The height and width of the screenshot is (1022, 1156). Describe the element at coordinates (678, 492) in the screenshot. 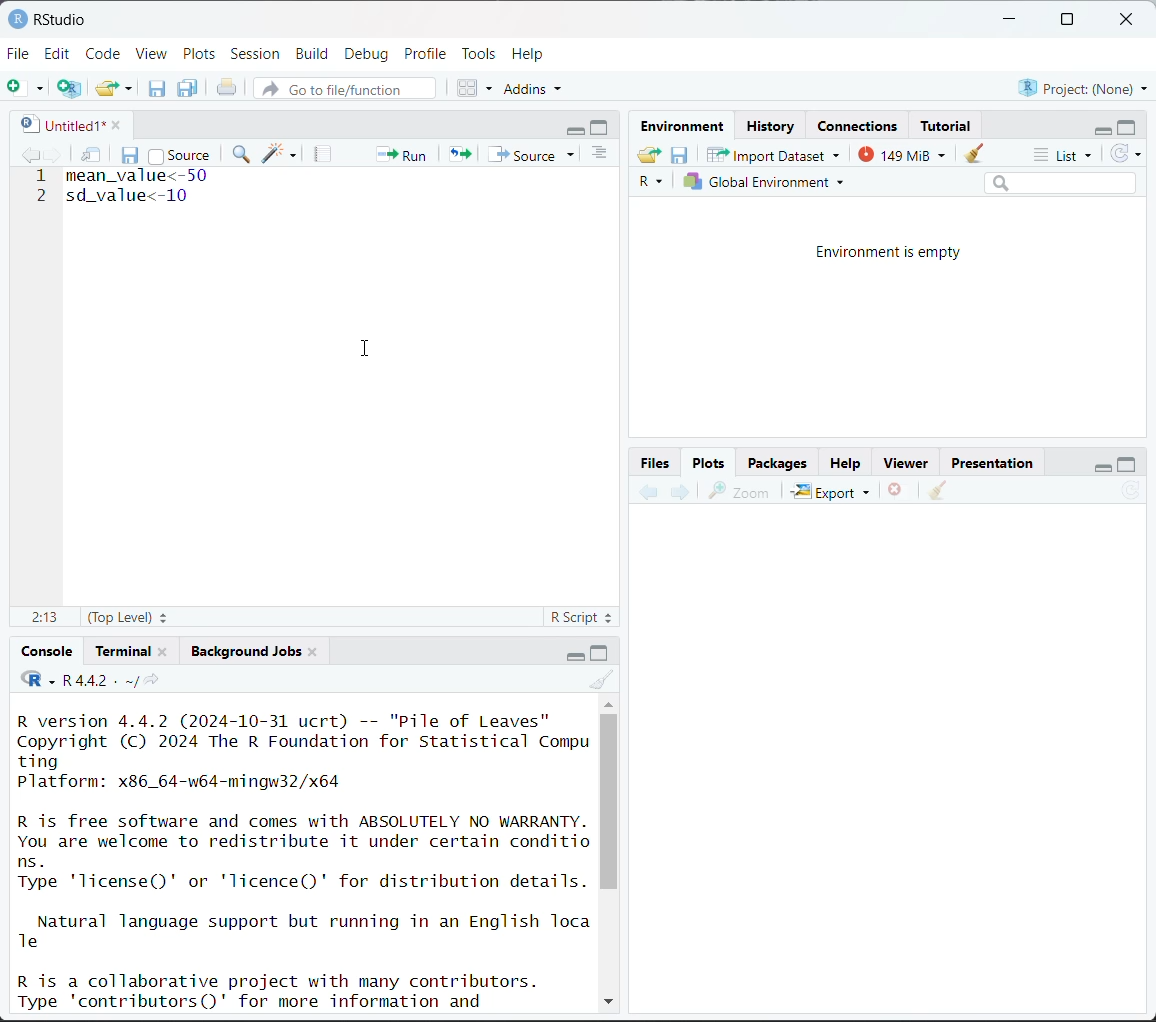

I see `next plot` at that location.